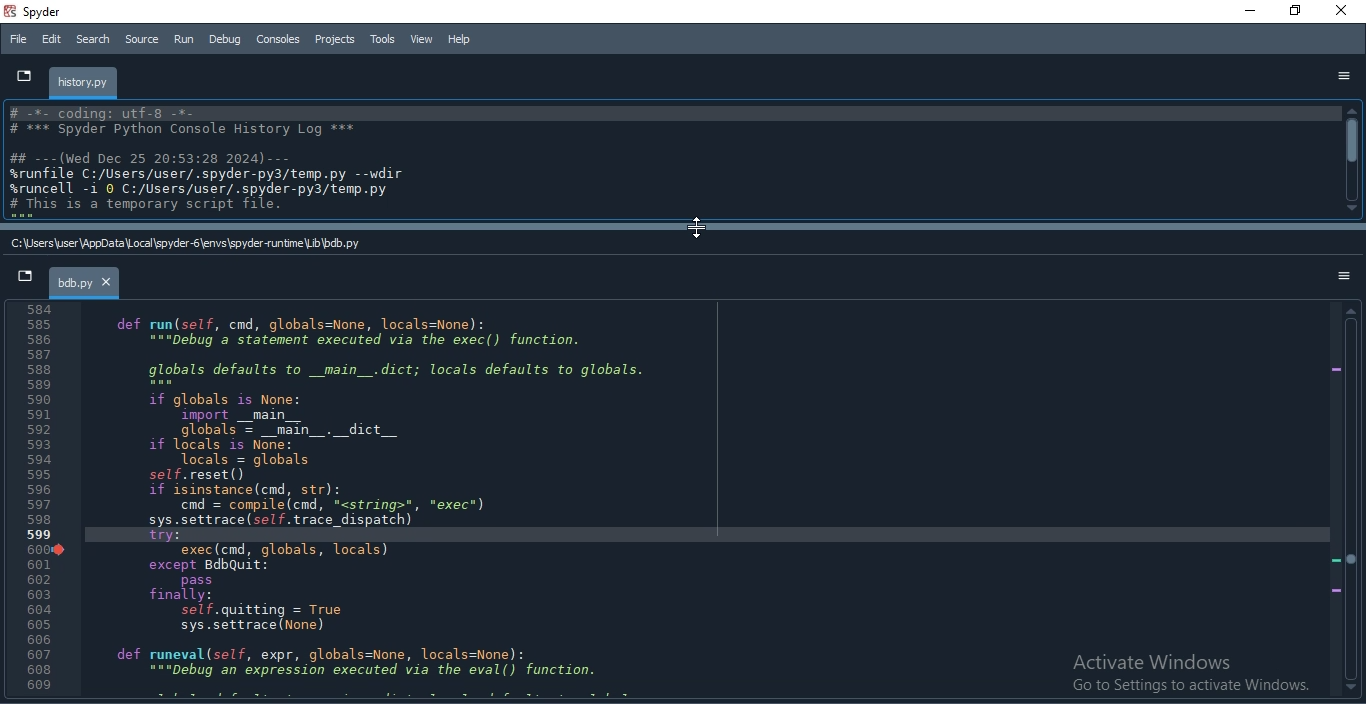 The image size is (1366, 704). I want to click on Projects, so click(337, 40).